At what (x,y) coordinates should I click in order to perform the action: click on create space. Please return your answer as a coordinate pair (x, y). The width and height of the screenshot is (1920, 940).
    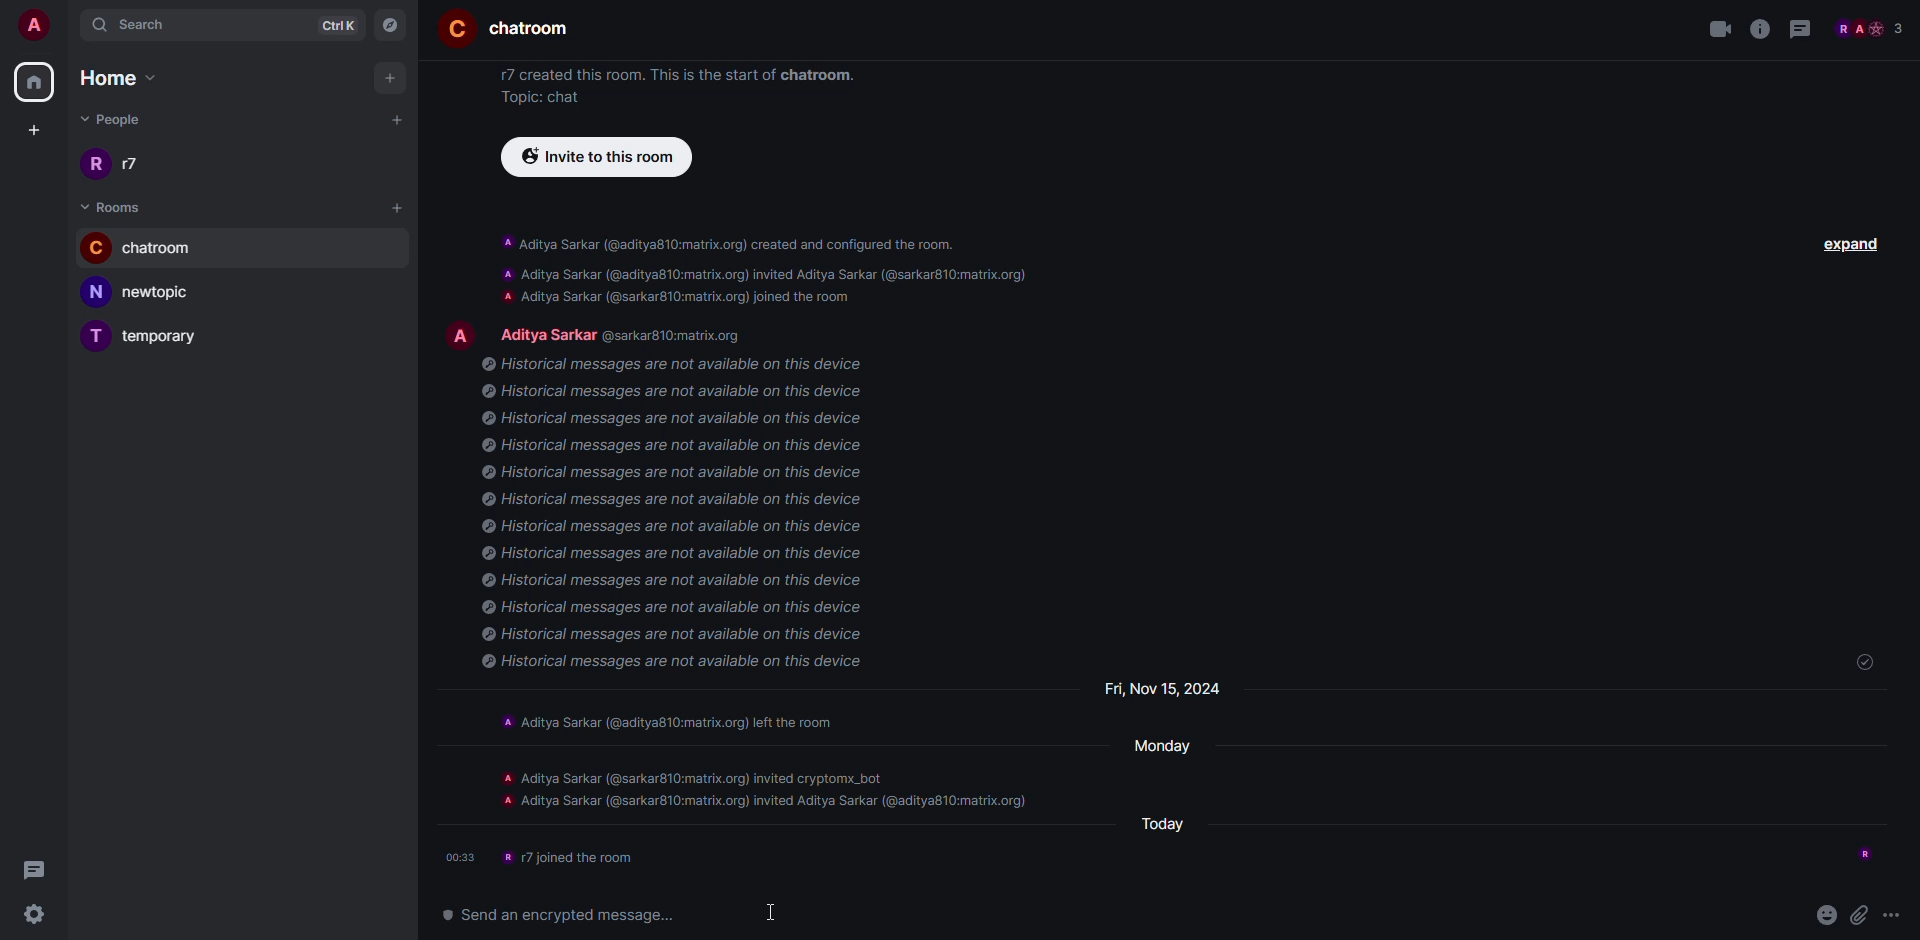
    Looking at the image, I should click on (31, 129).